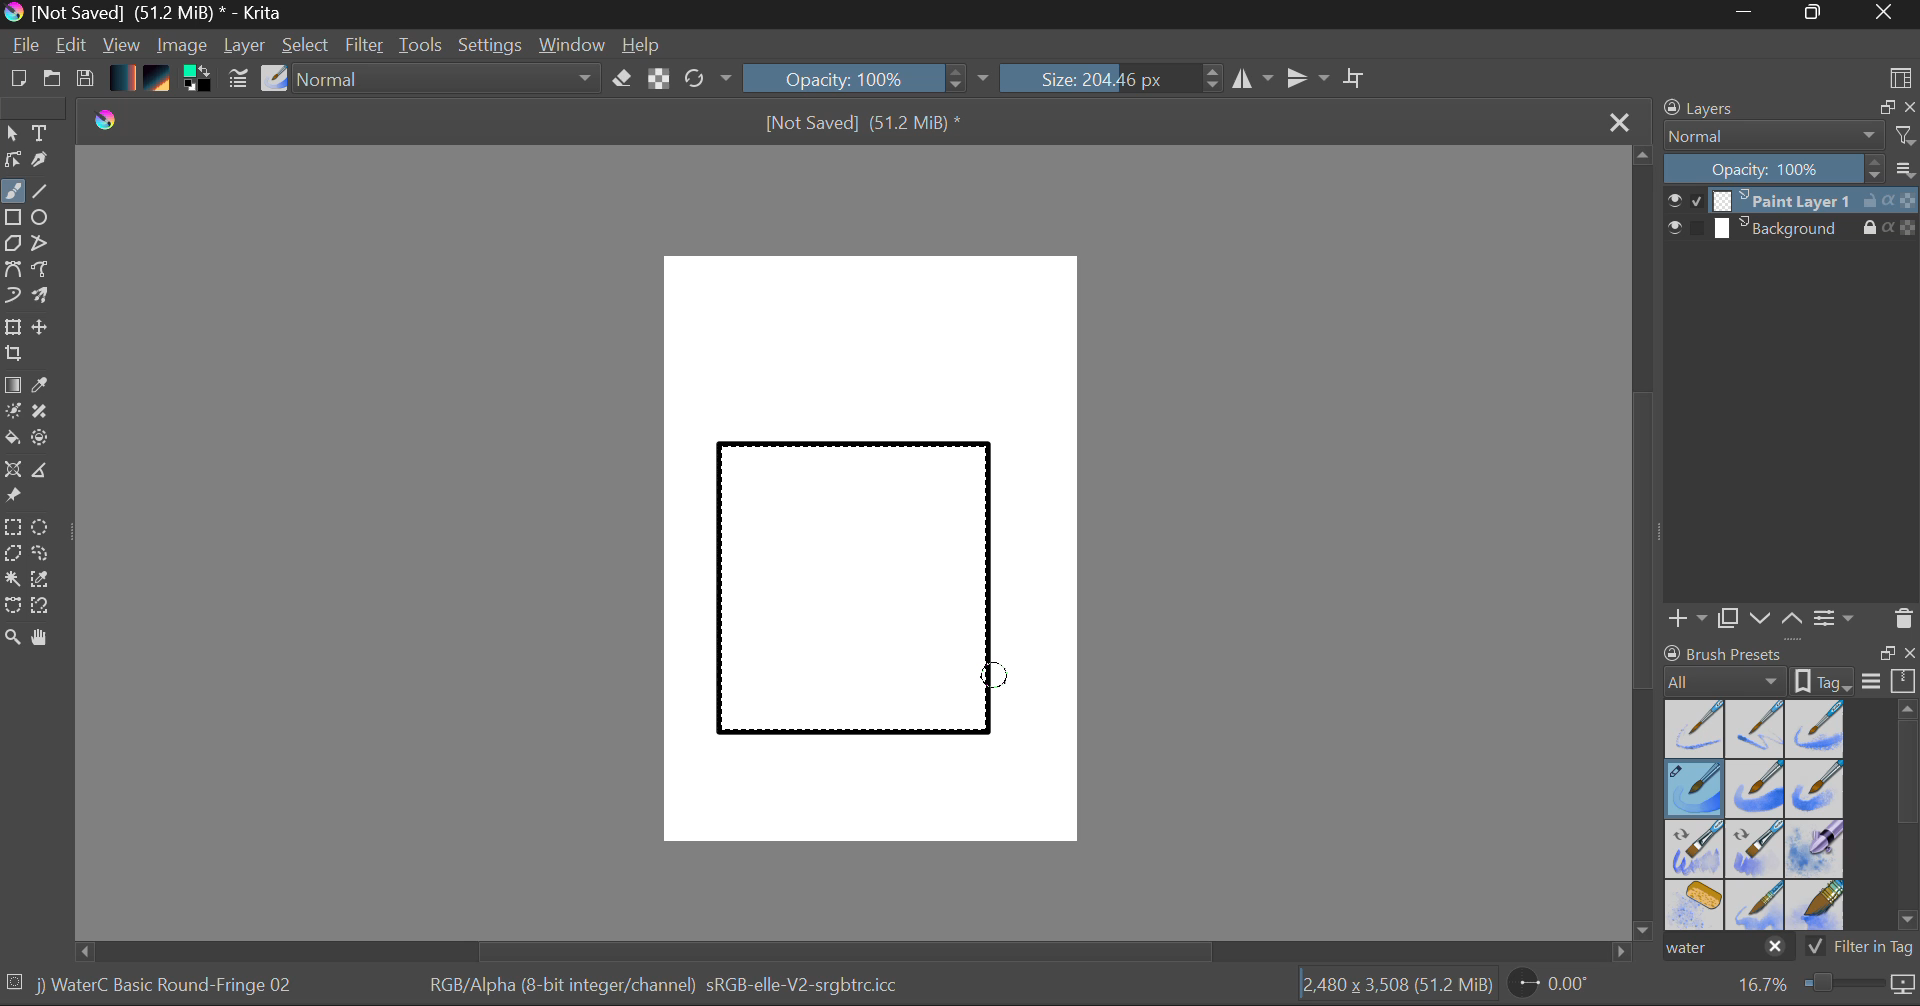 The height and width of the screenshot is (1006, 1920). What do you see at coordinates (16, 354) in the screenshot?
I see `Crop` at bounding box center [16, 354].